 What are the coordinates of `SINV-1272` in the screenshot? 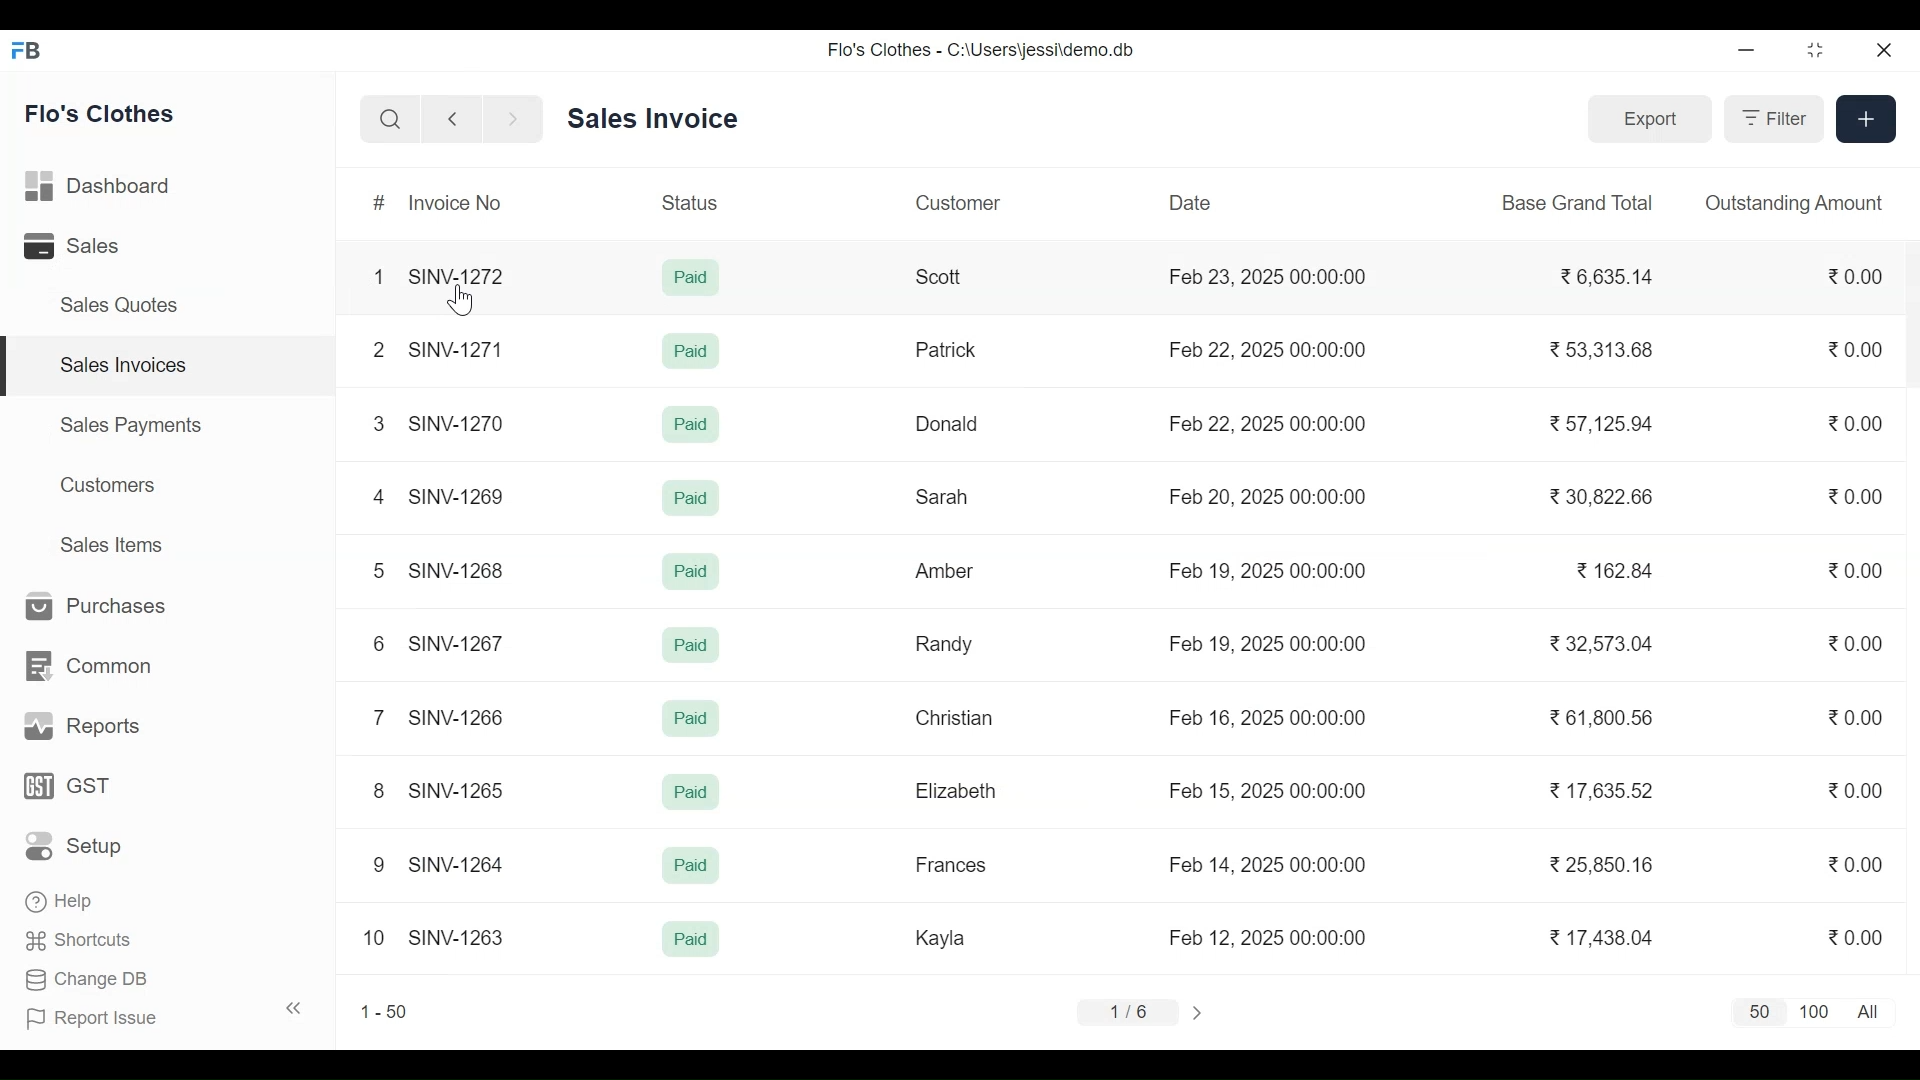 It's located at (454, 275).